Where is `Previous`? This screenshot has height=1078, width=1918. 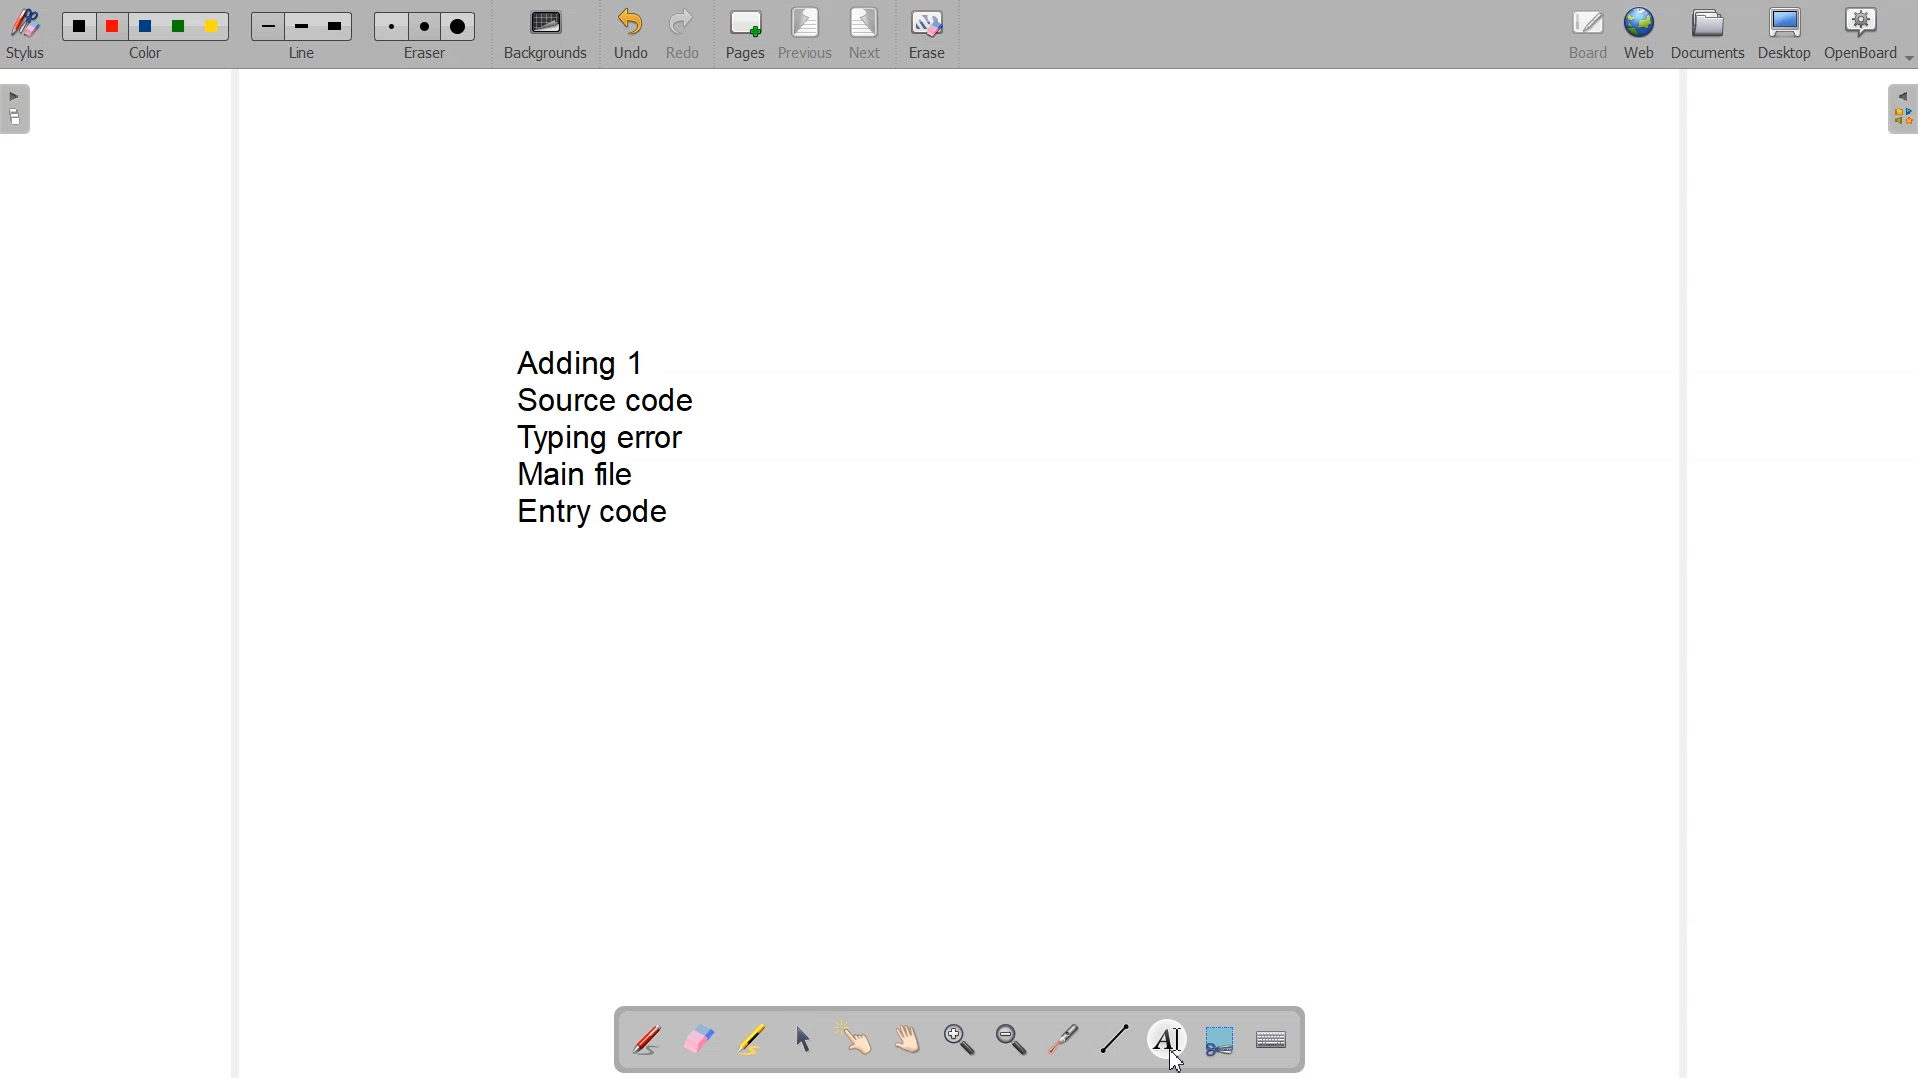 Previous is located at coordinates (805, 35).